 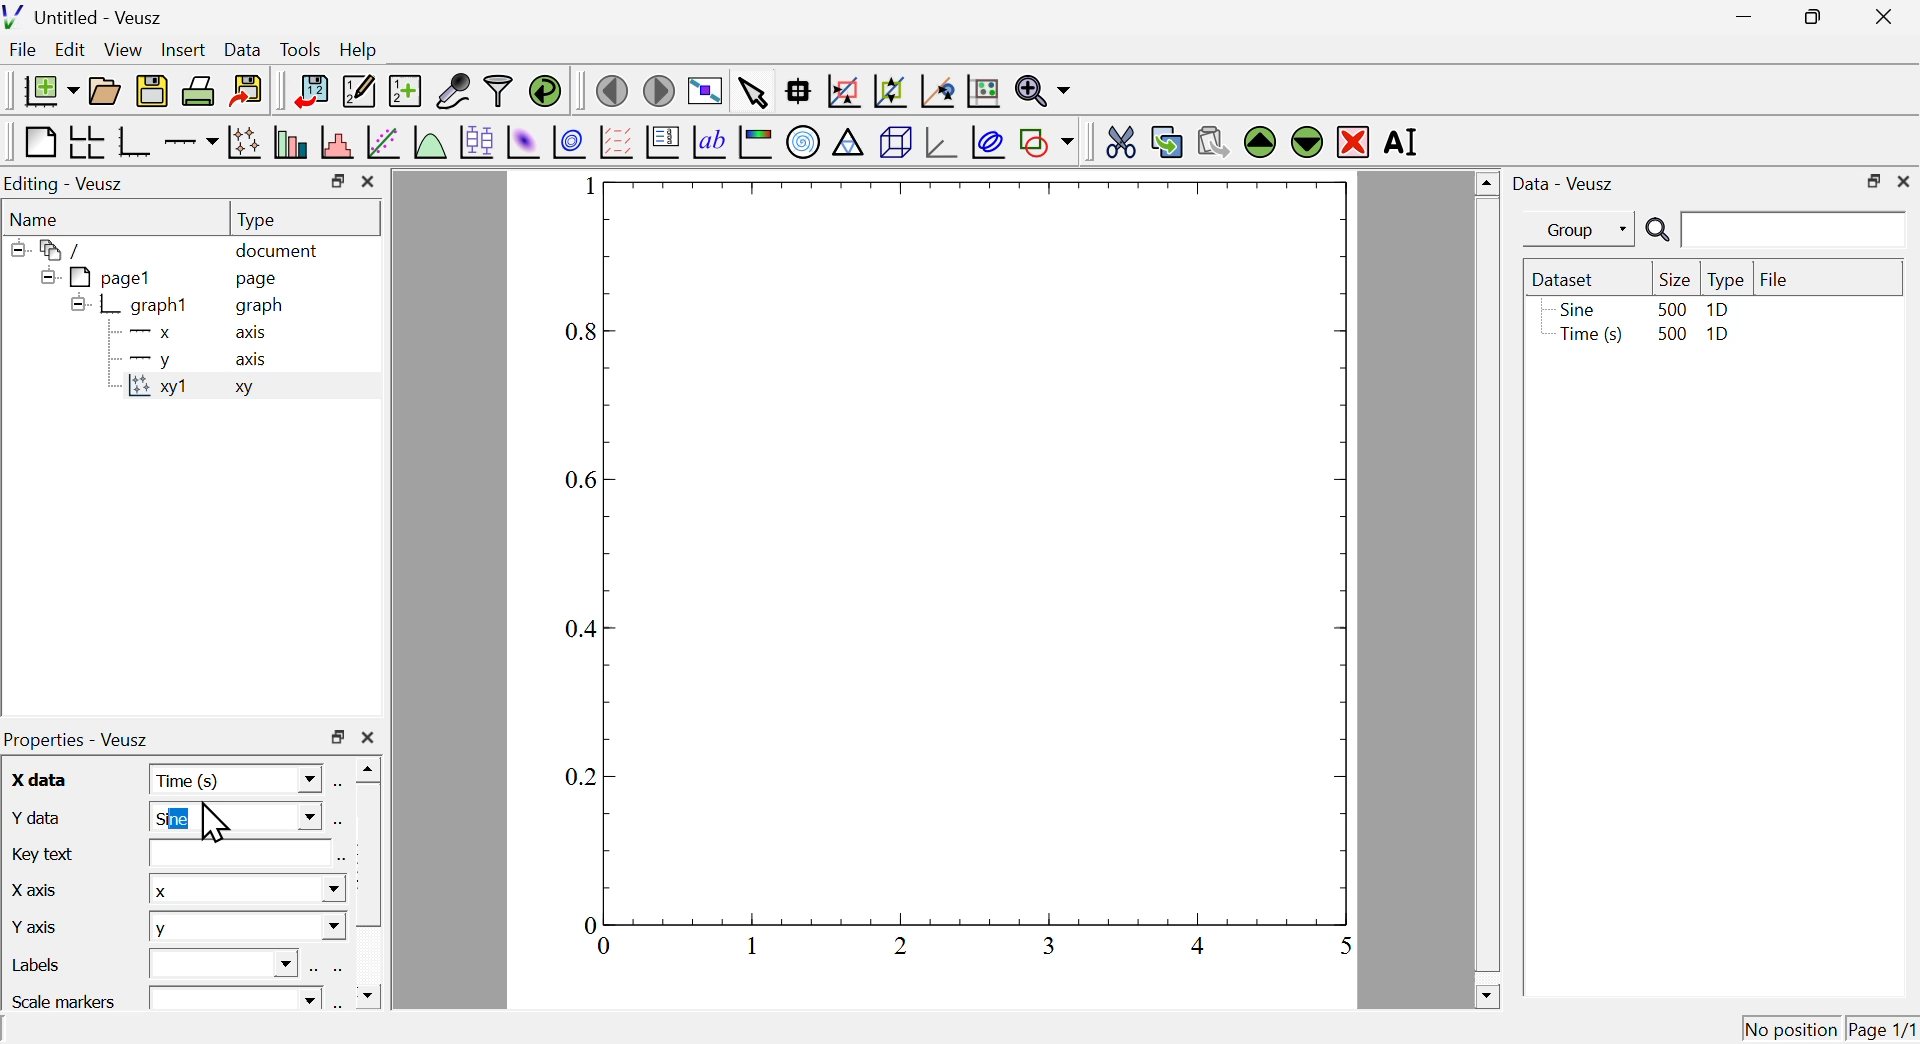 What do you see at coordinates (334, 181) in the screenshot?
I see `maximize` at bounding box center [334, 181].